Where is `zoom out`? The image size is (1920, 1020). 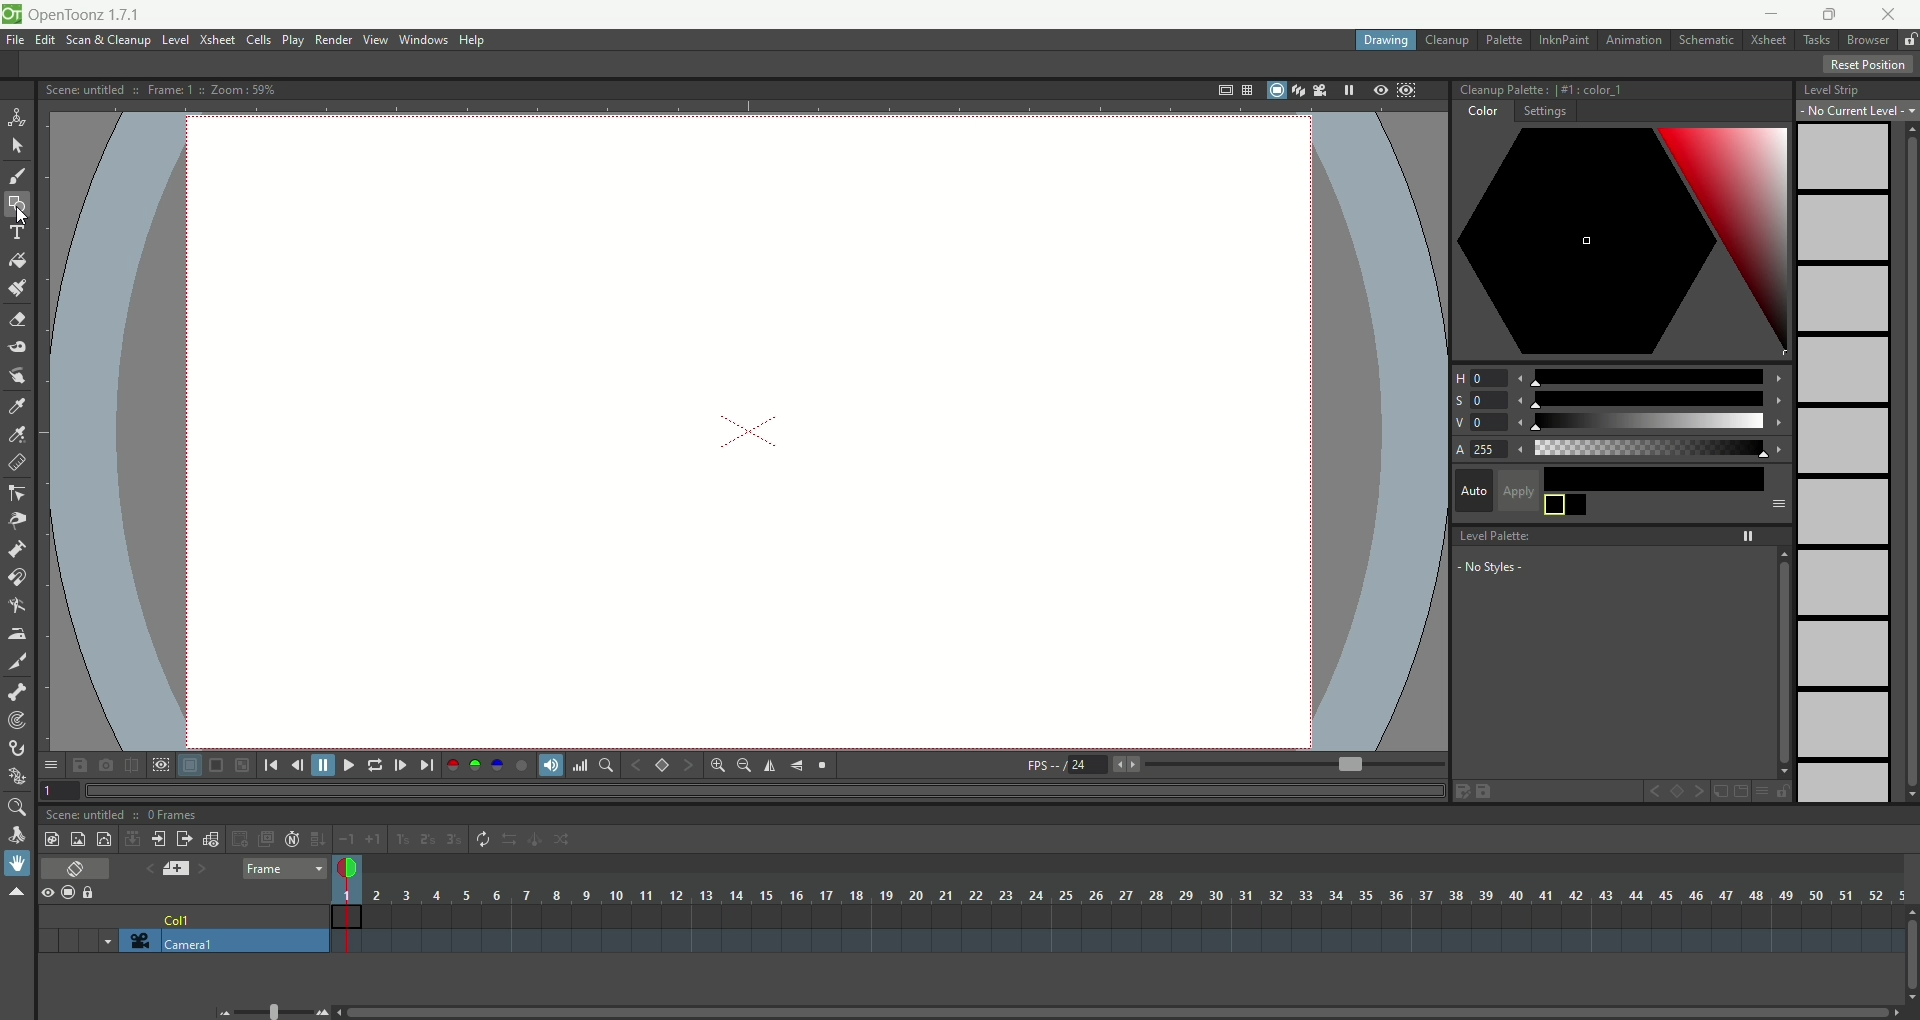 zoom out is located at coordinates (226, 1013).